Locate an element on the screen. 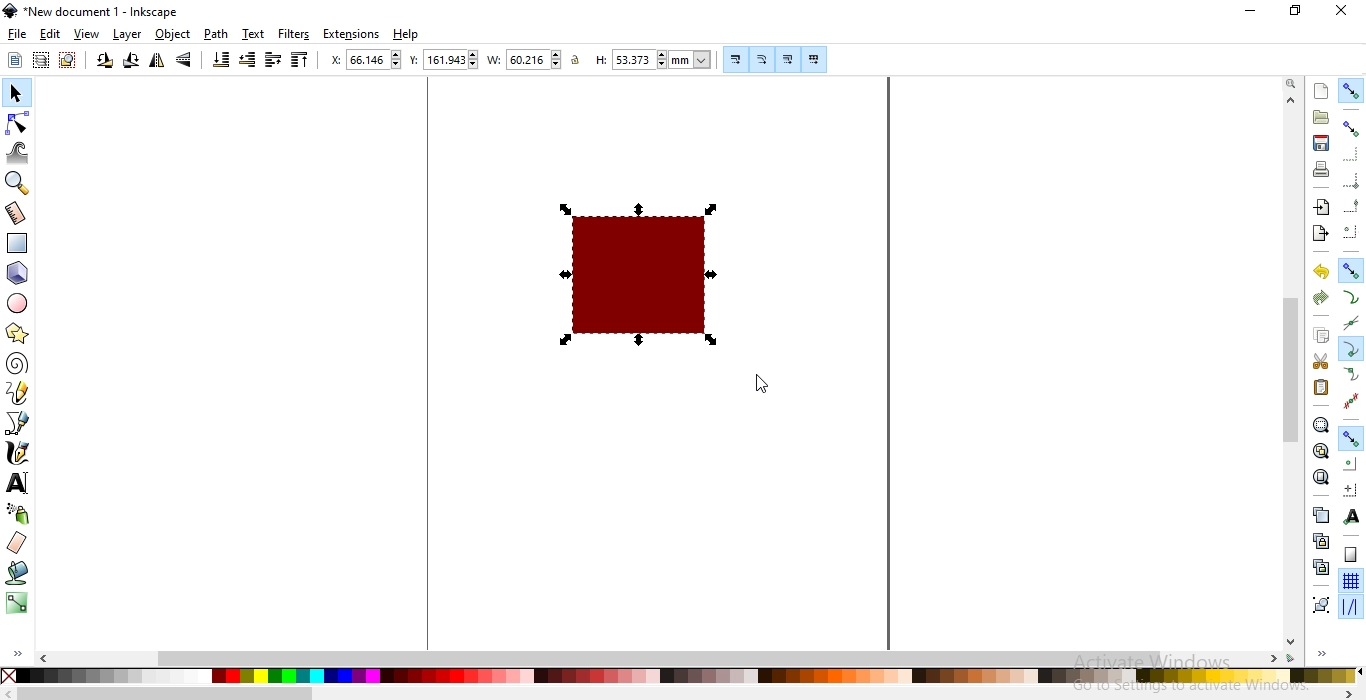 The width and height of the screenshot is (1366, 700). spray objects by sculpting or painting is located at coordinates (17, 514).